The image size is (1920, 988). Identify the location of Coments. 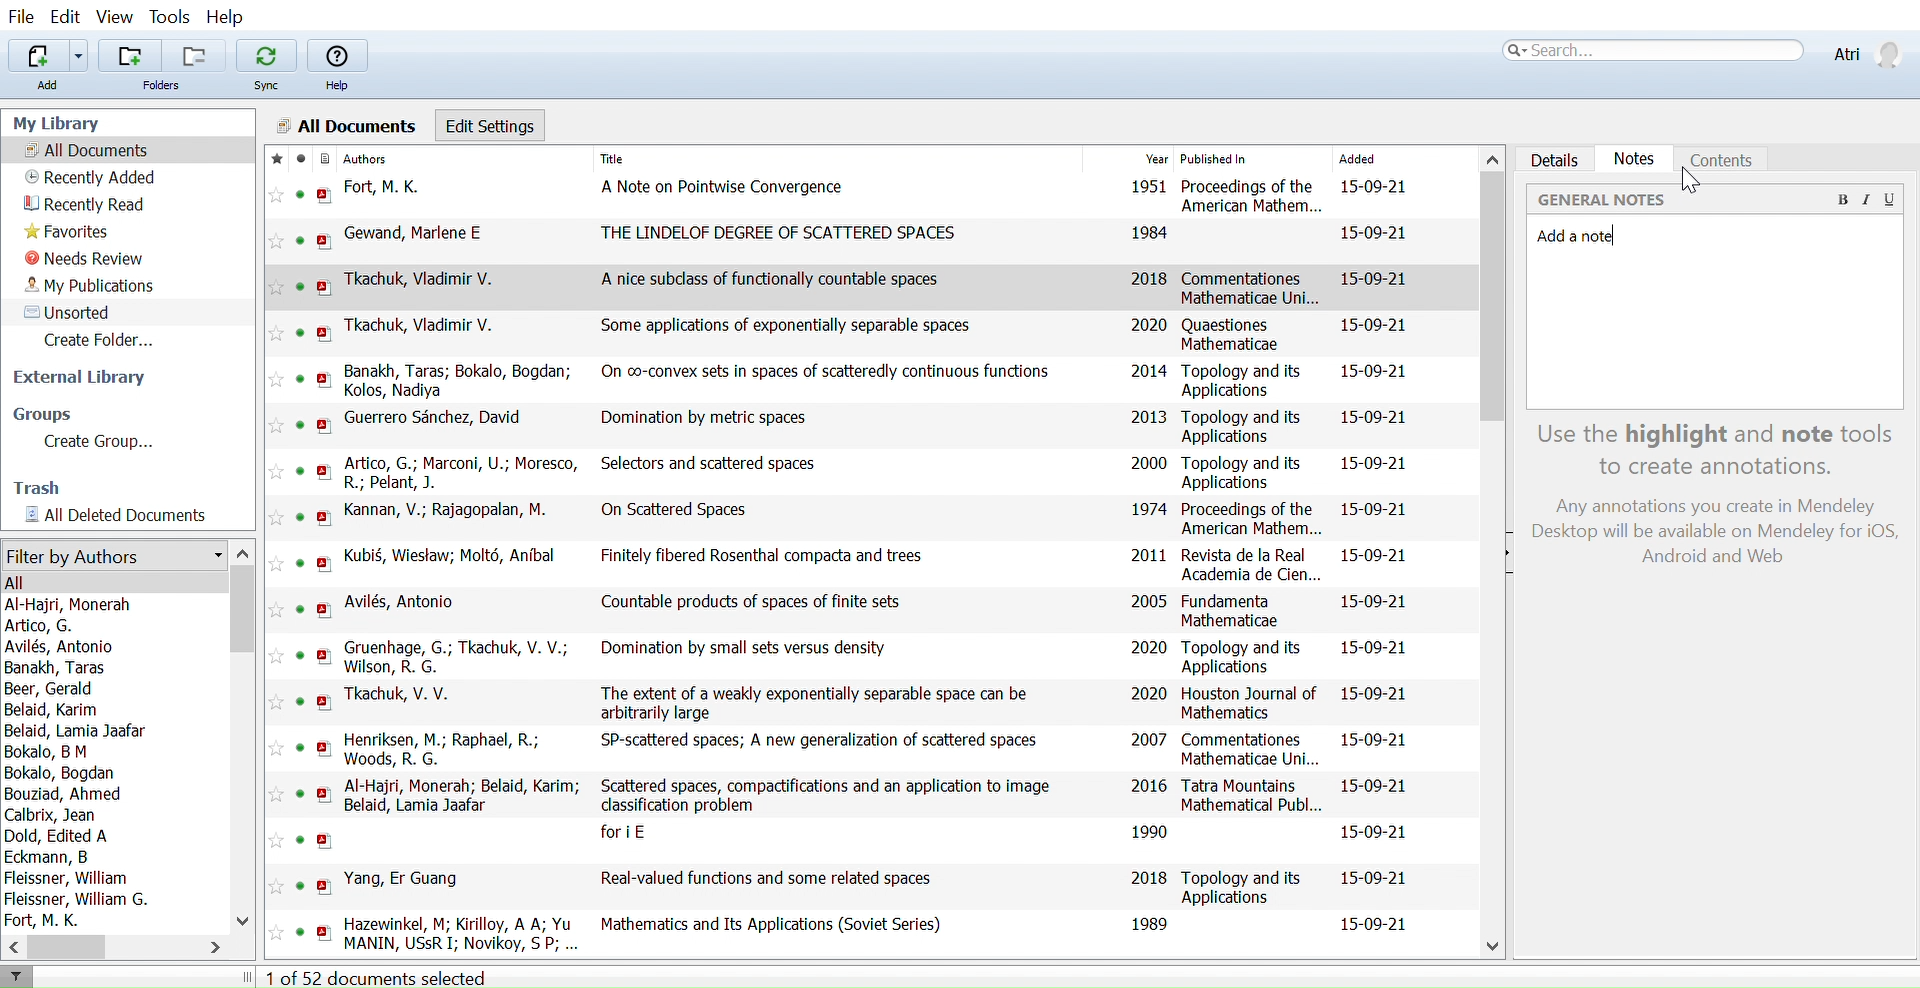
(1722, 160).